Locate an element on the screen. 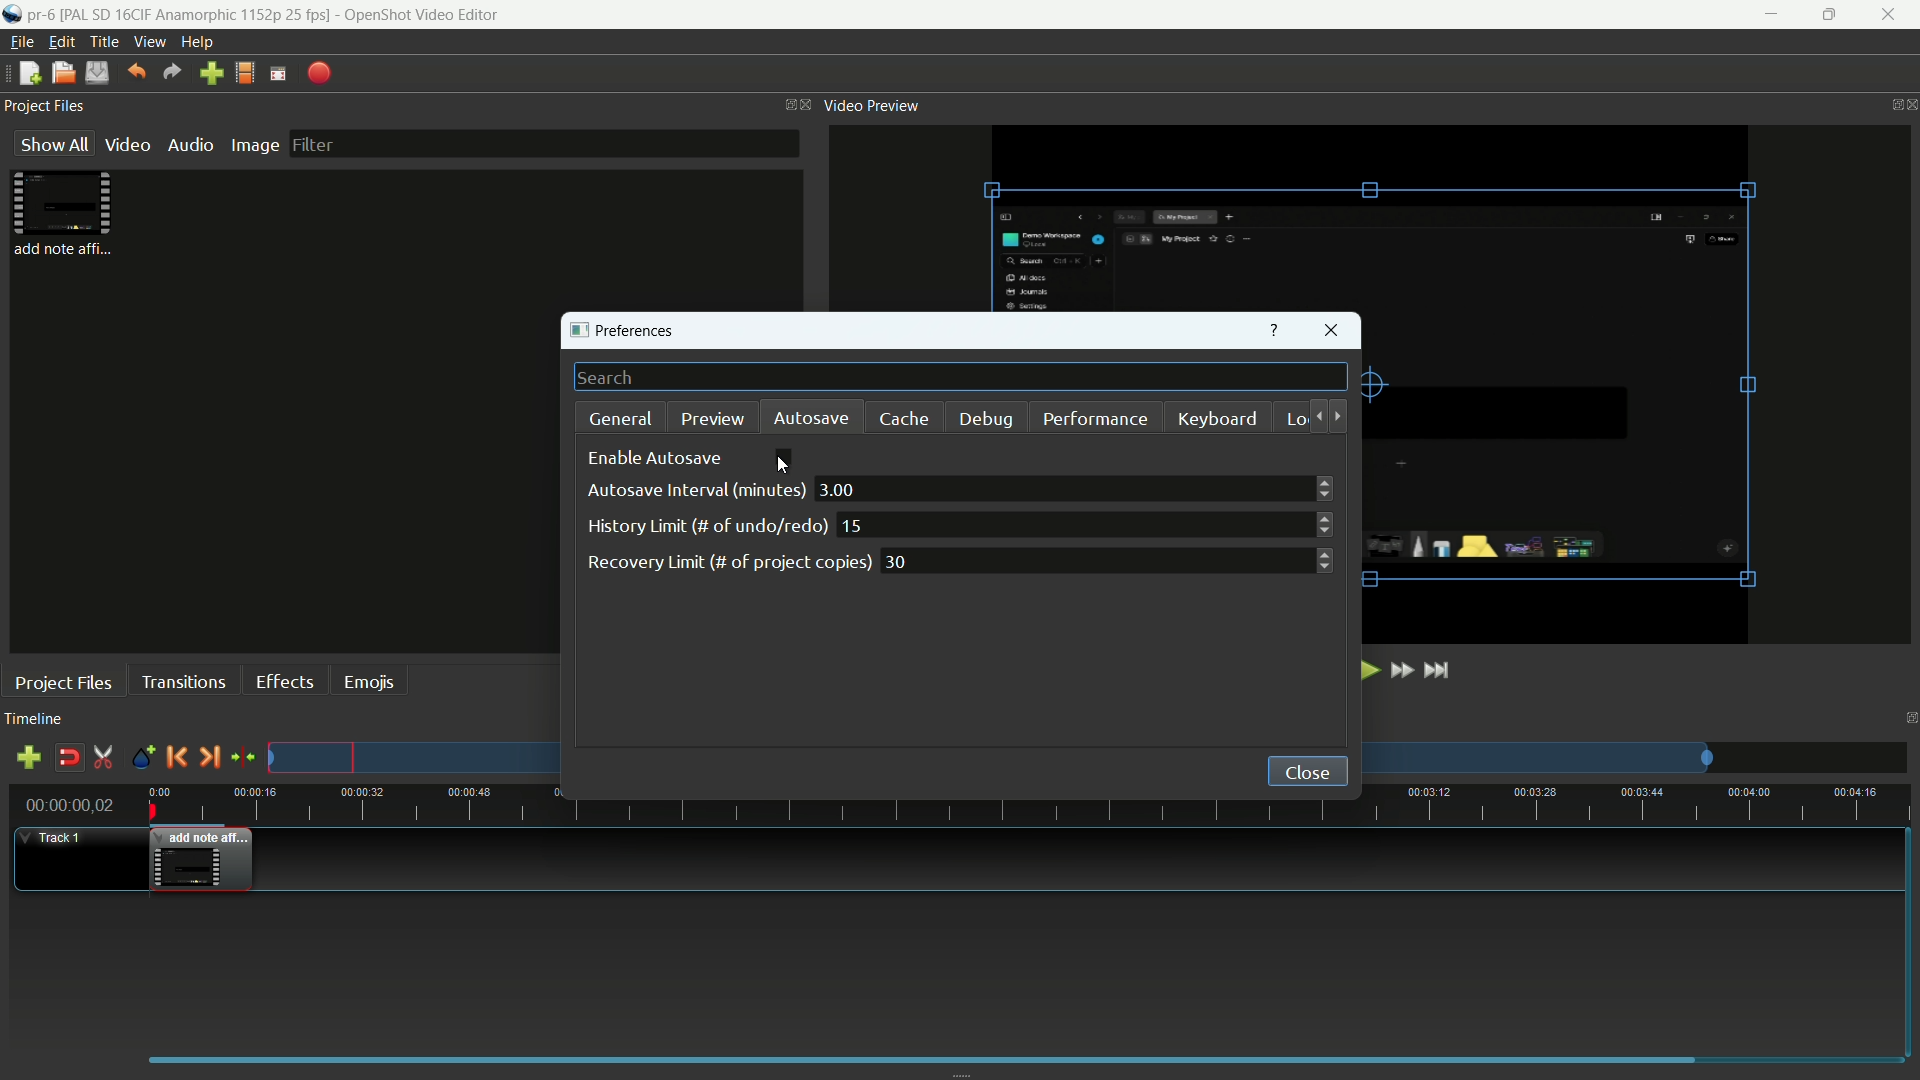  change layout is located at coordinates (1908, 717).